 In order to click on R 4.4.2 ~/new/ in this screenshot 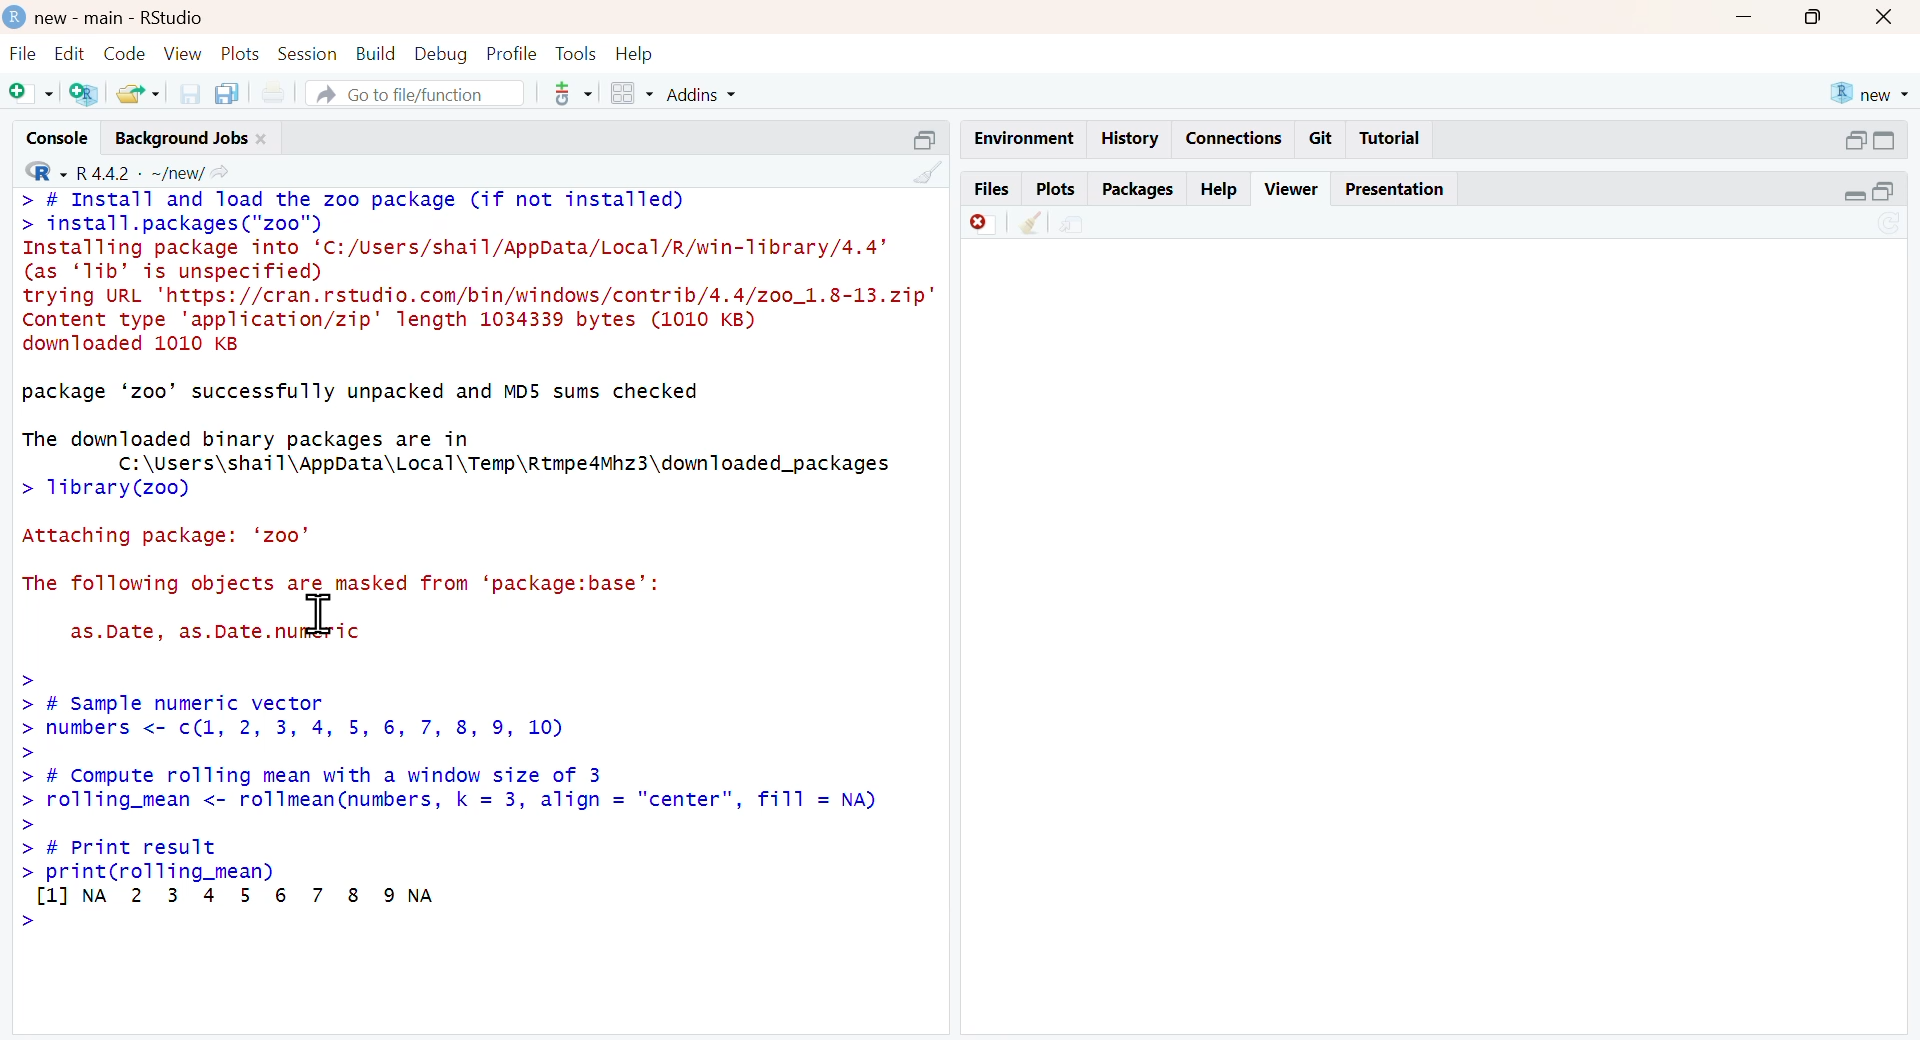, I will do `click(142, 172)`.